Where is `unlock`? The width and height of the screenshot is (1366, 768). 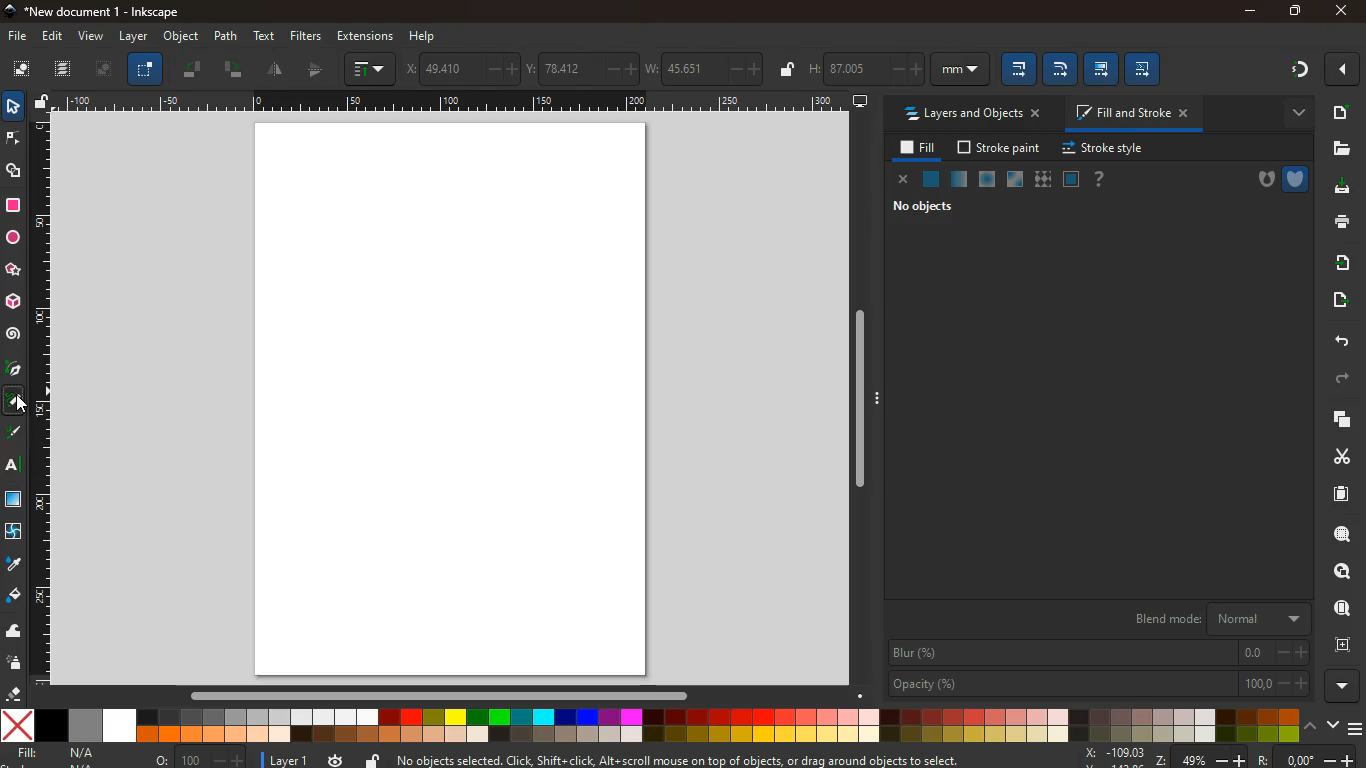 unlock is located at coordinates (43, 103).